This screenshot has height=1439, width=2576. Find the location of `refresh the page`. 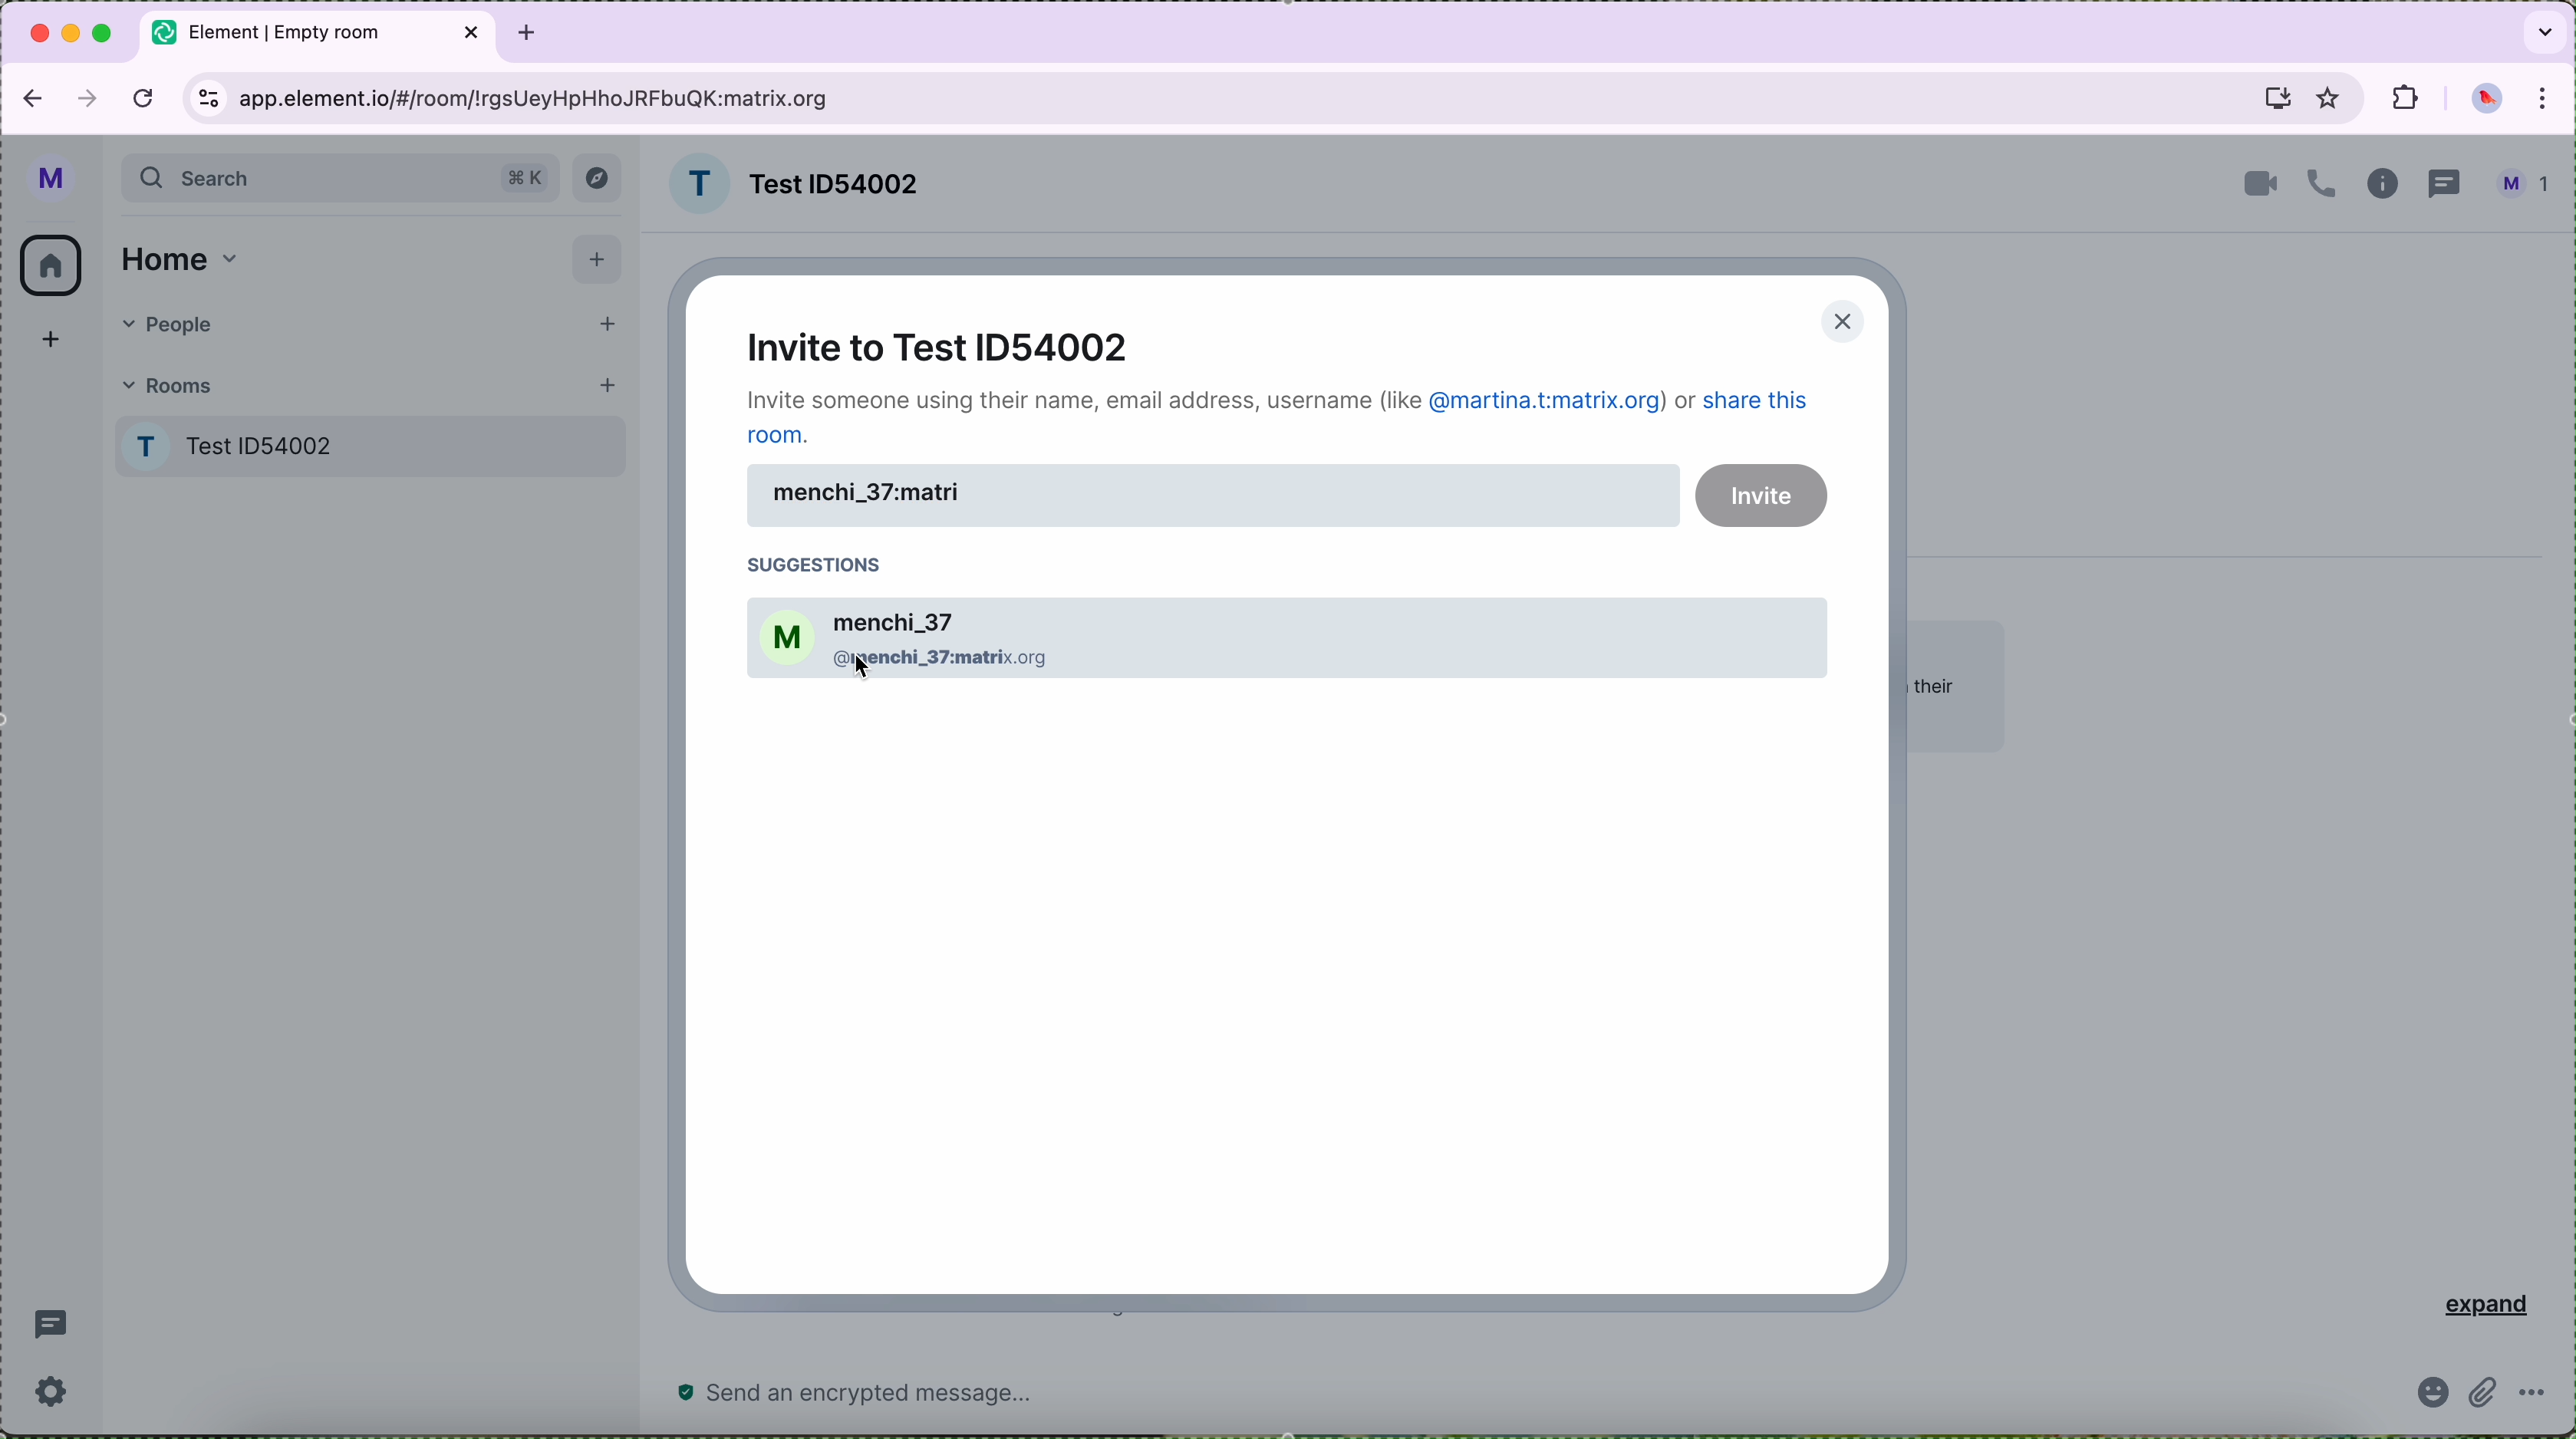

refresh the page is located at coordinates (144, 97).